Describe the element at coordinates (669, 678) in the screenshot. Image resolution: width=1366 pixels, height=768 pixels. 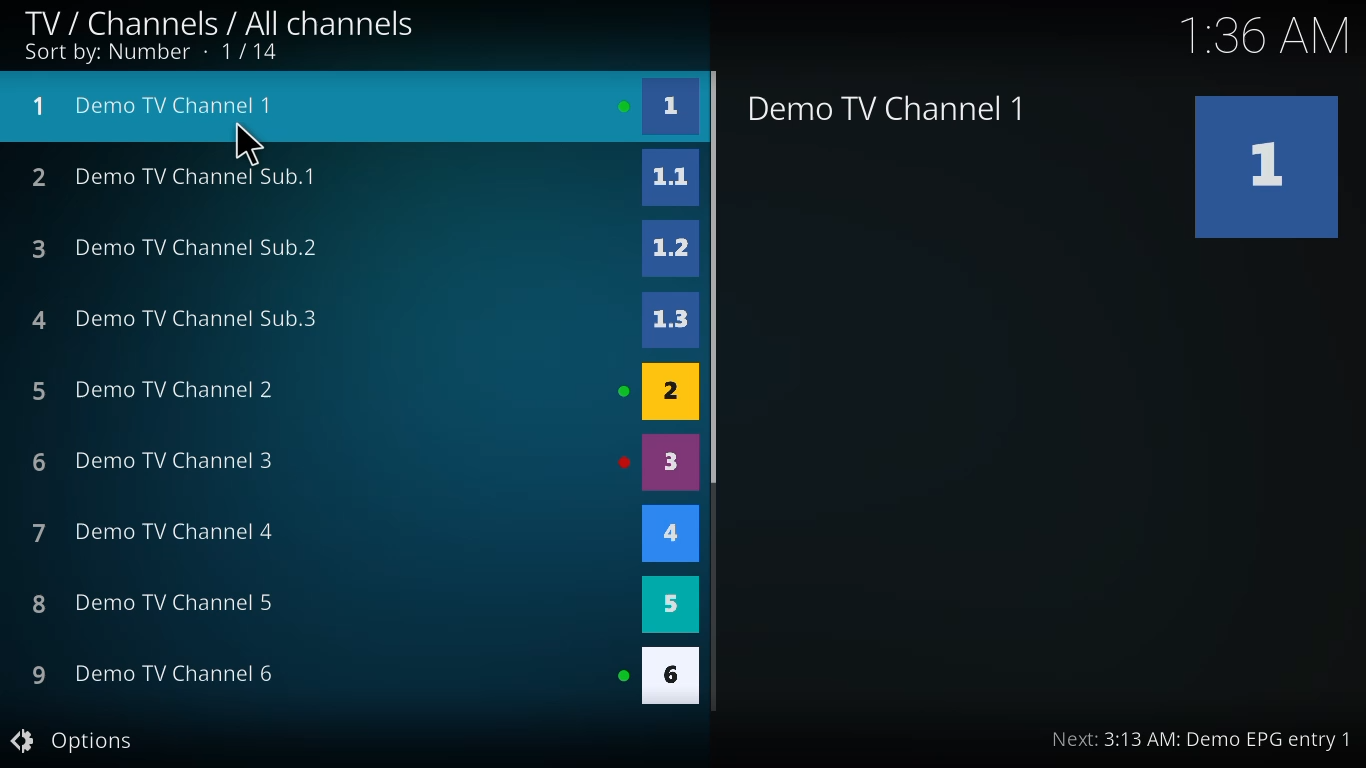
I see `6` at that location.